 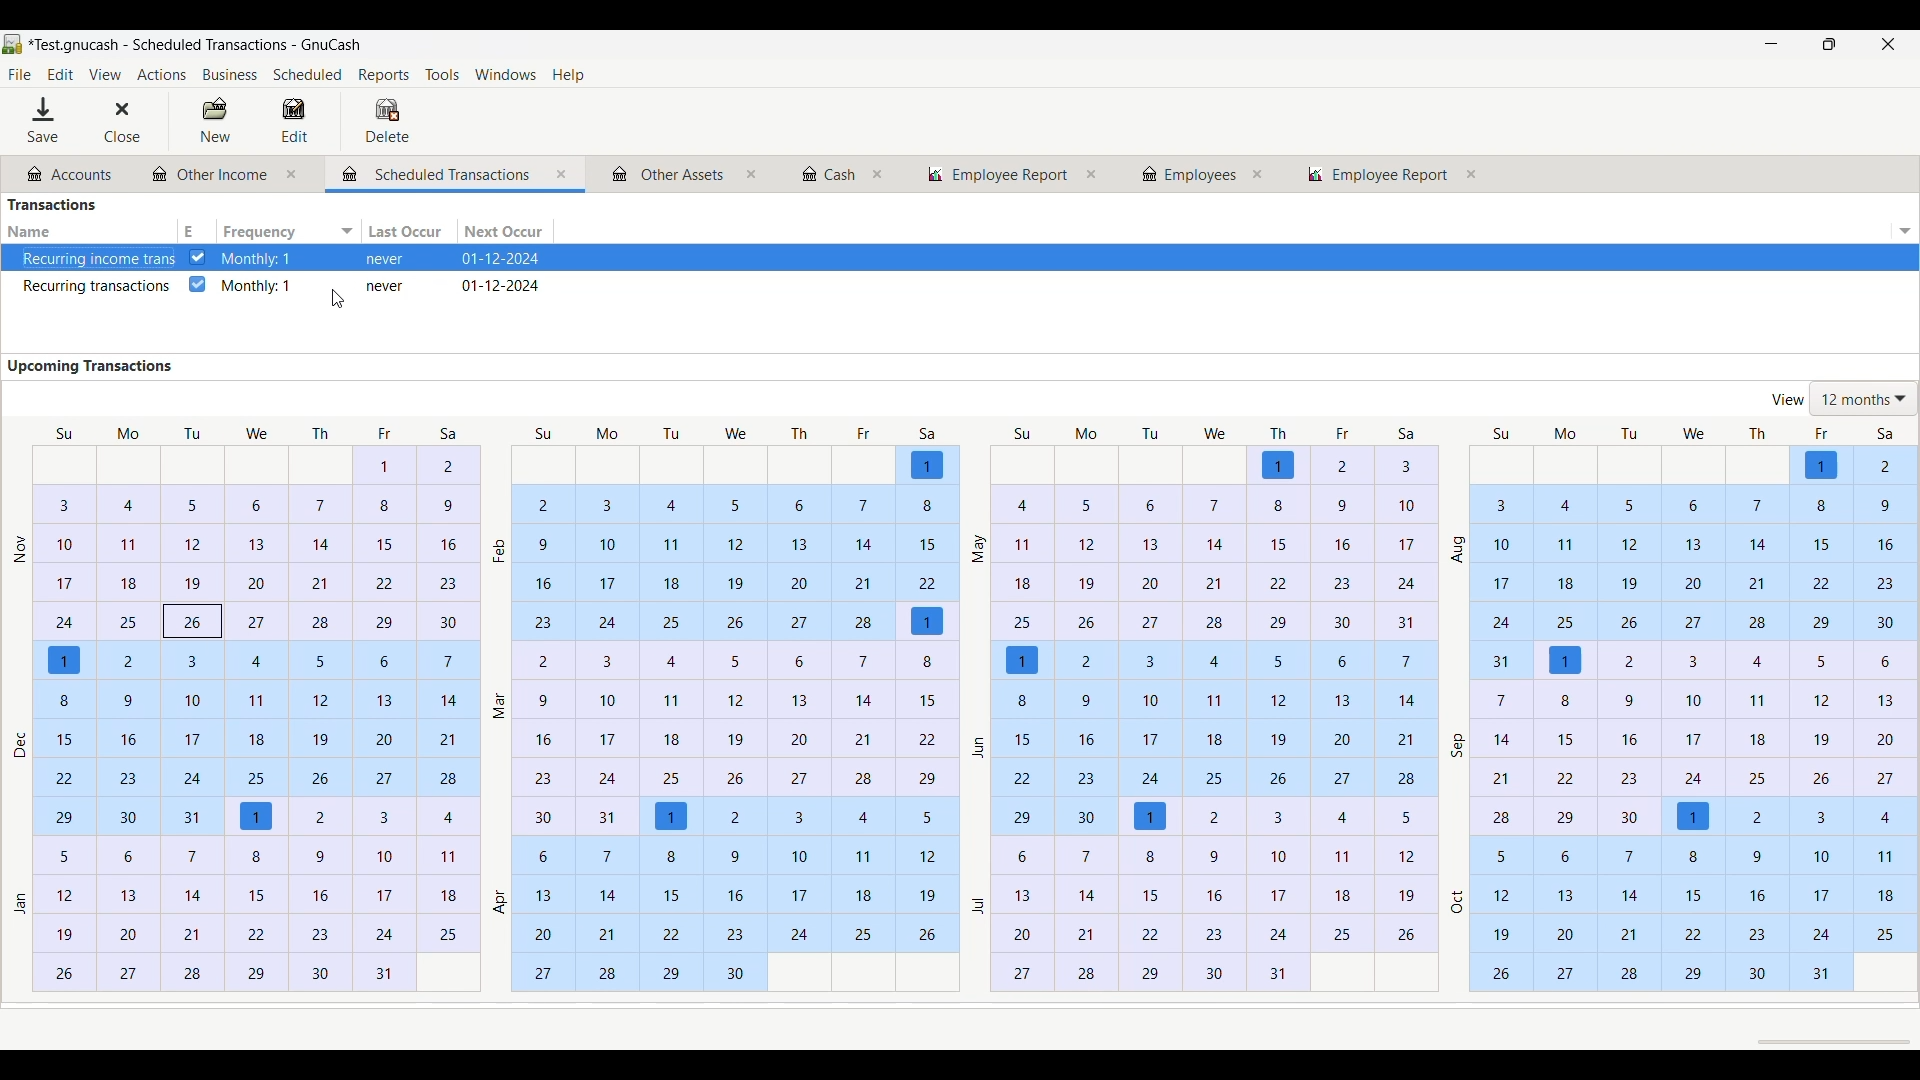 What do you see at coordinates (1378, 174) in the screenshot?
I see `employee report` at bounding box center [1378, 174].